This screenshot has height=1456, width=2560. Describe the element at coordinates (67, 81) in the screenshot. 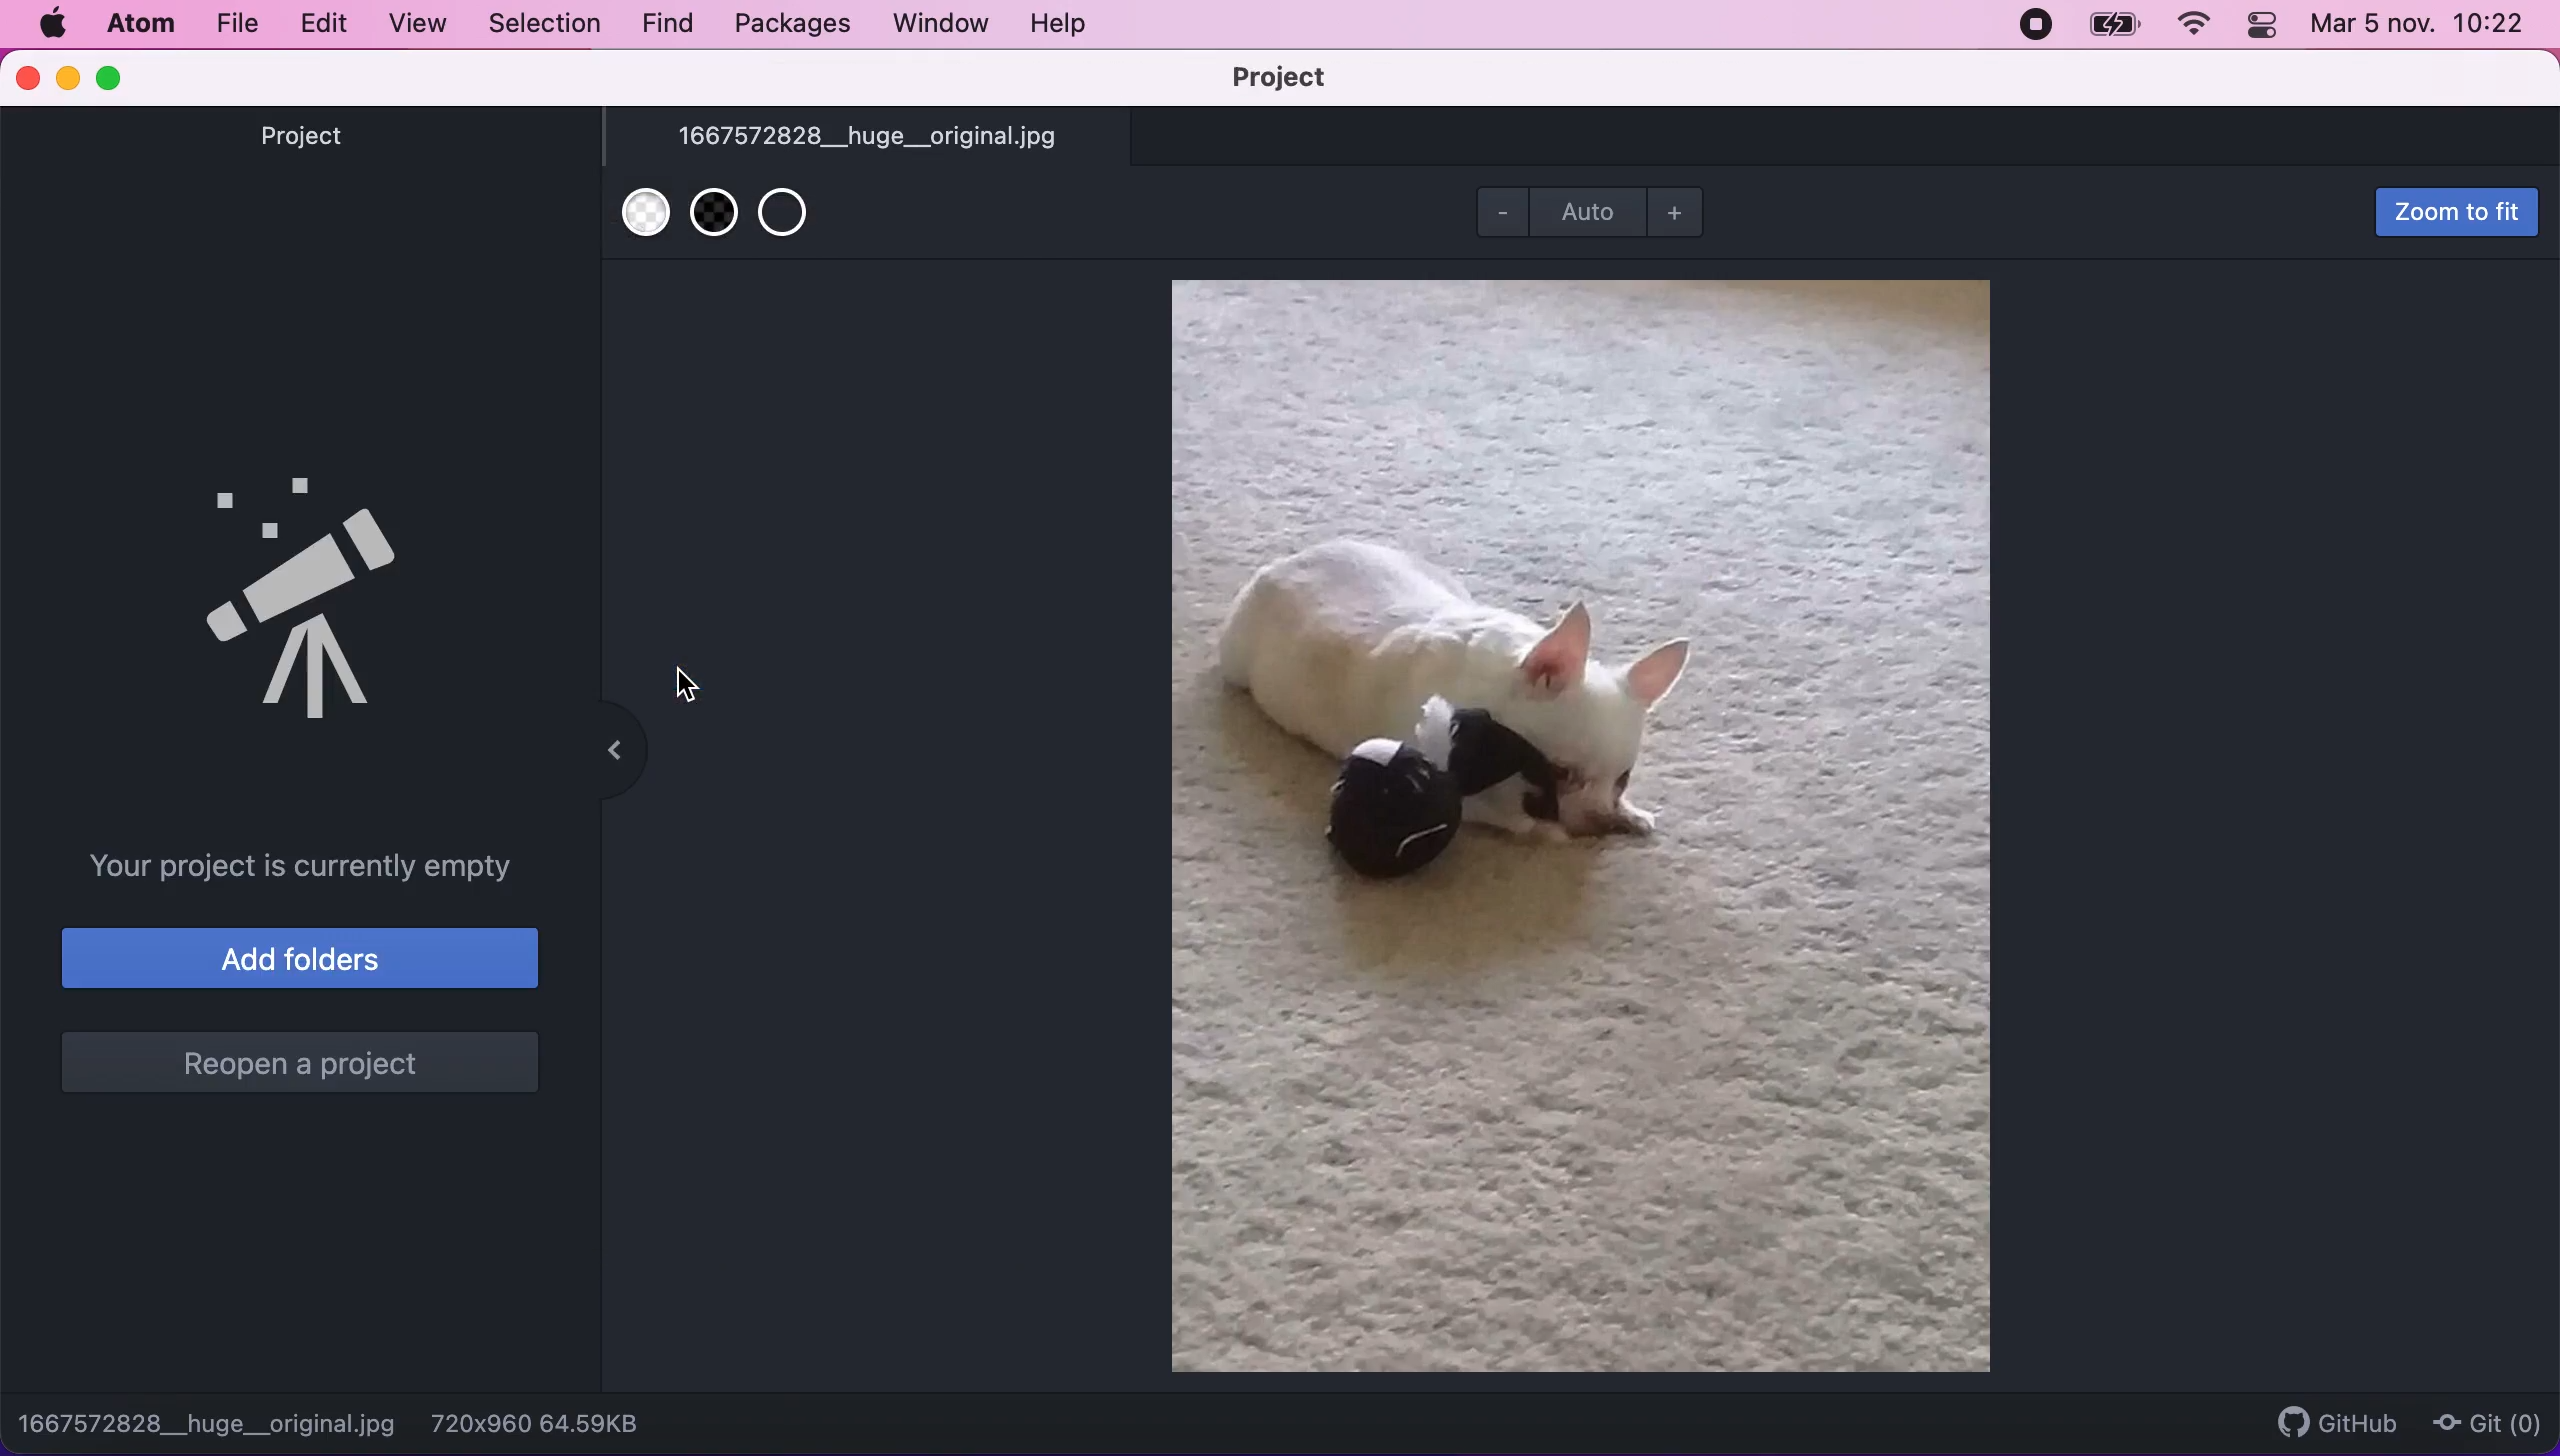

I see `minimize` at that location.